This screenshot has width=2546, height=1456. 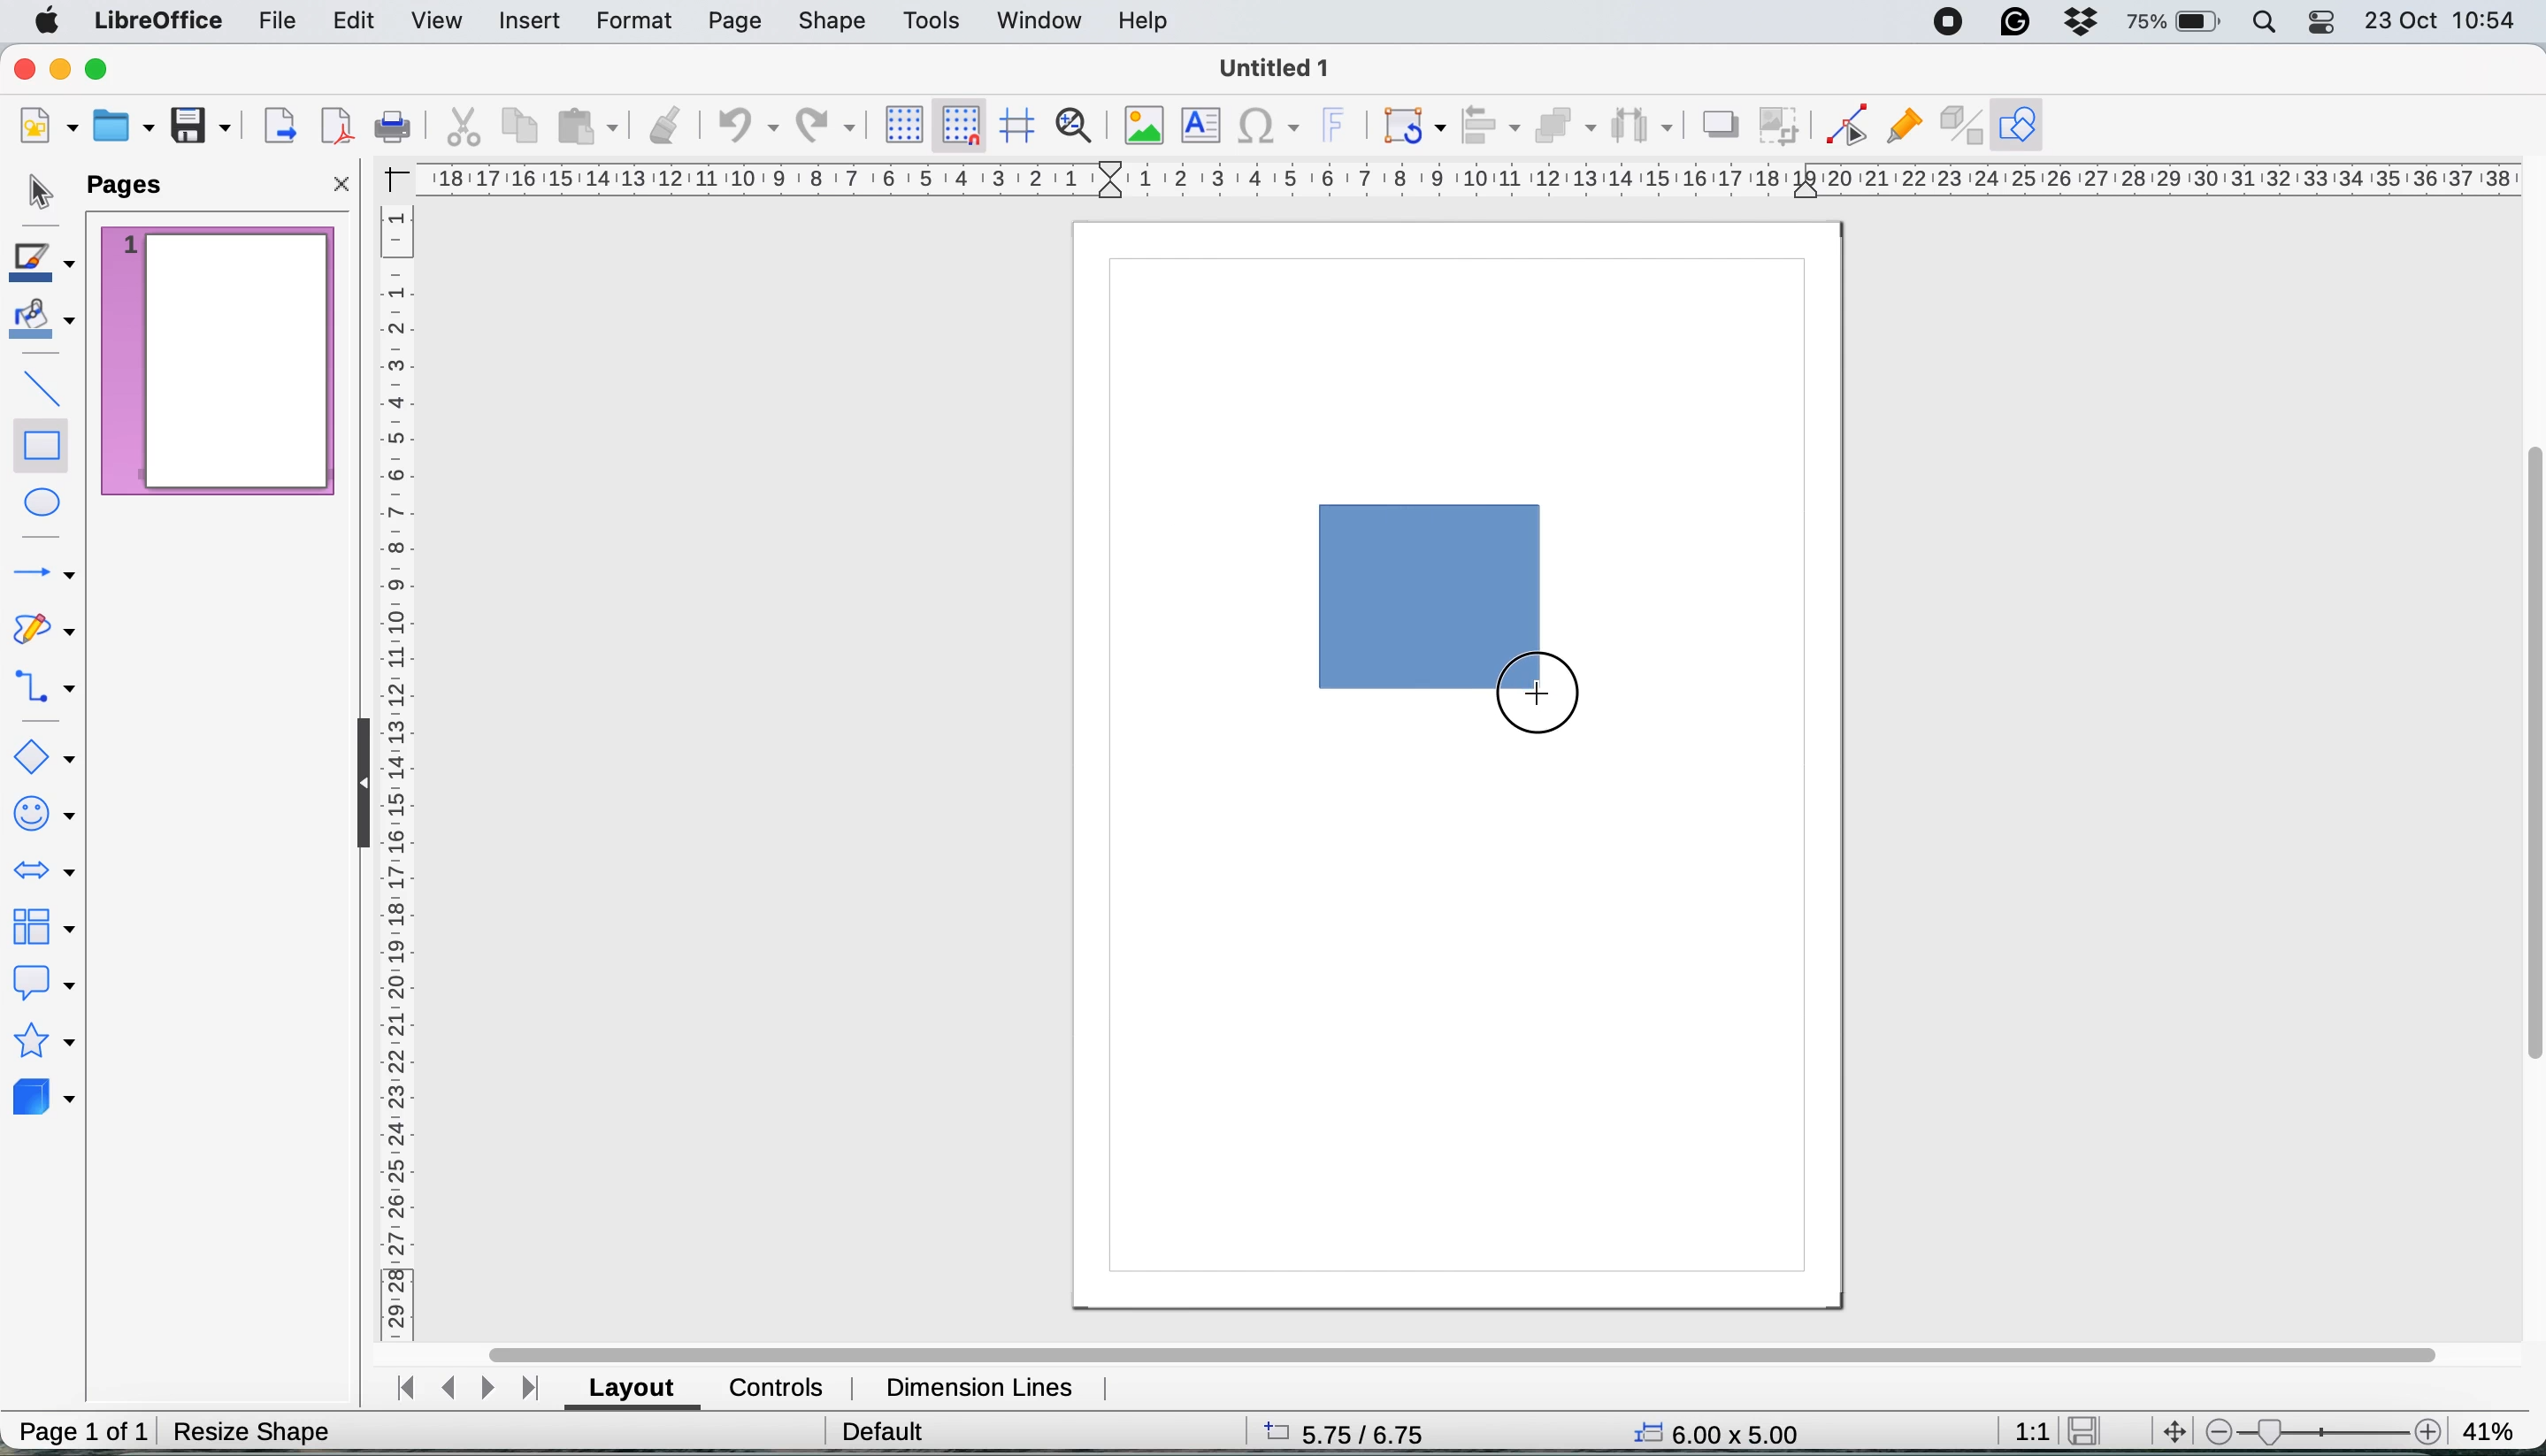 I want to click on export directly as pdf, so click(x=338, y=127).